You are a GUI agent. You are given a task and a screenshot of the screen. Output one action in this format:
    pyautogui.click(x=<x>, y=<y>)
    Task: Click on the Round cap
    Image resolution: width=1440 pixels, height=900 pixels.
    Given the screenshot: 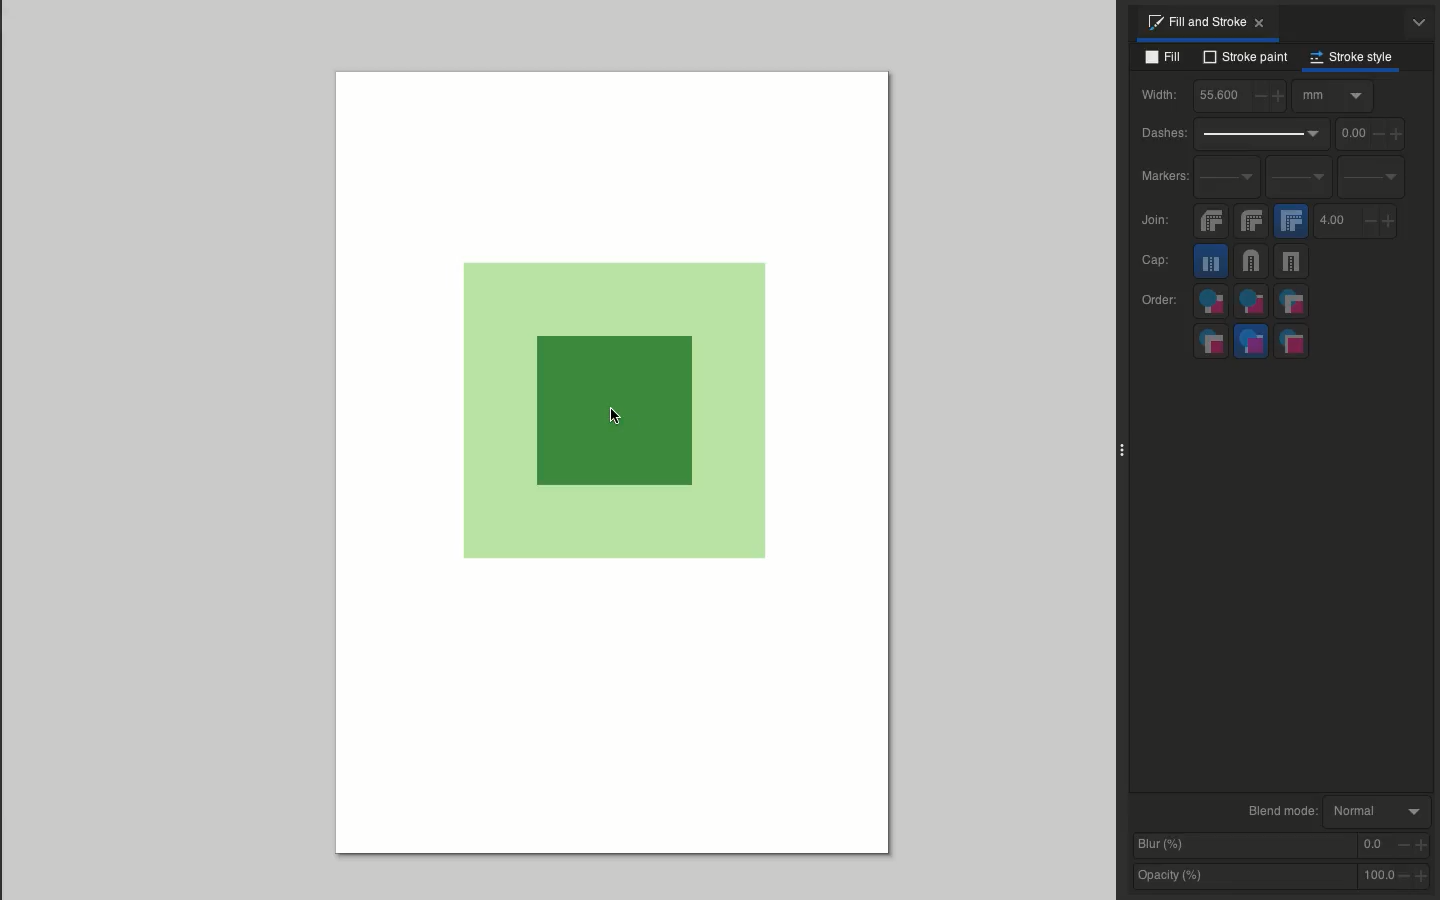 What is the action you would take?
    pyautogui.click(x=1252, y=263)
    